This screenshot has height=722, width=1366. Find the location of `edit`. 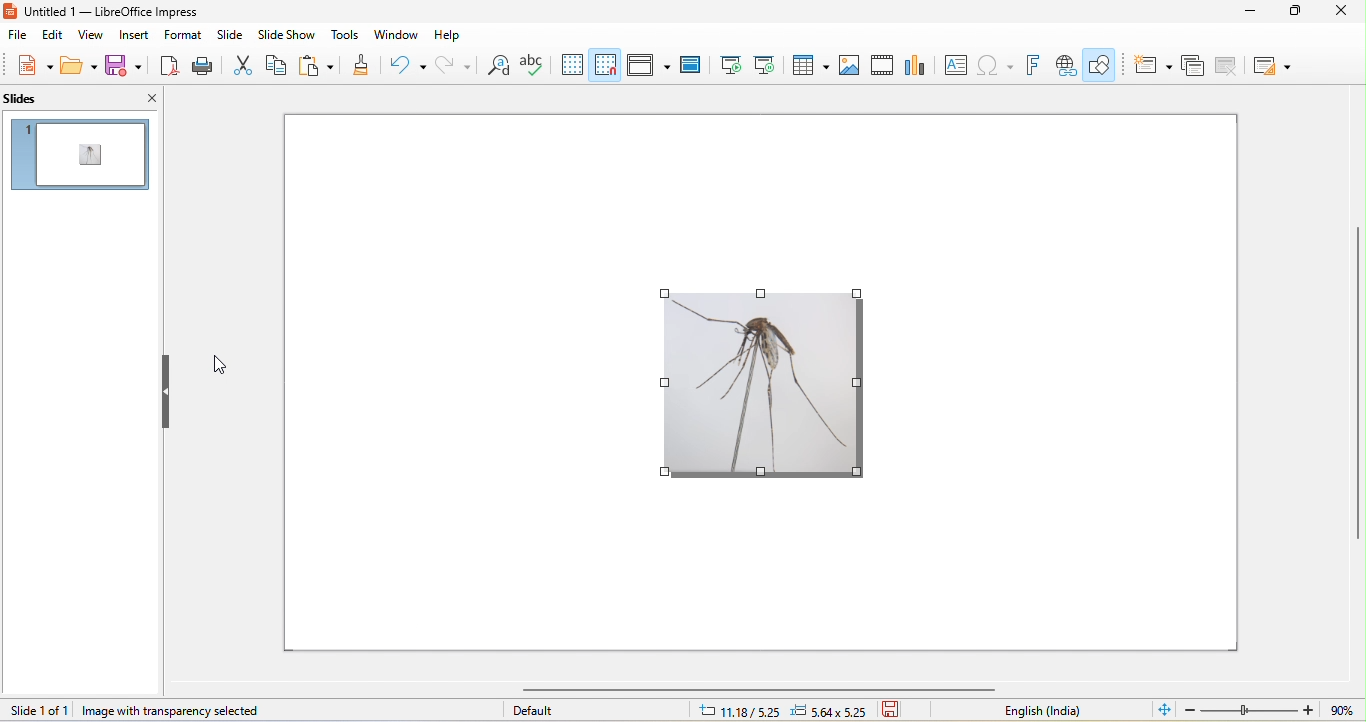

edit is located at coordinates (51, 35).